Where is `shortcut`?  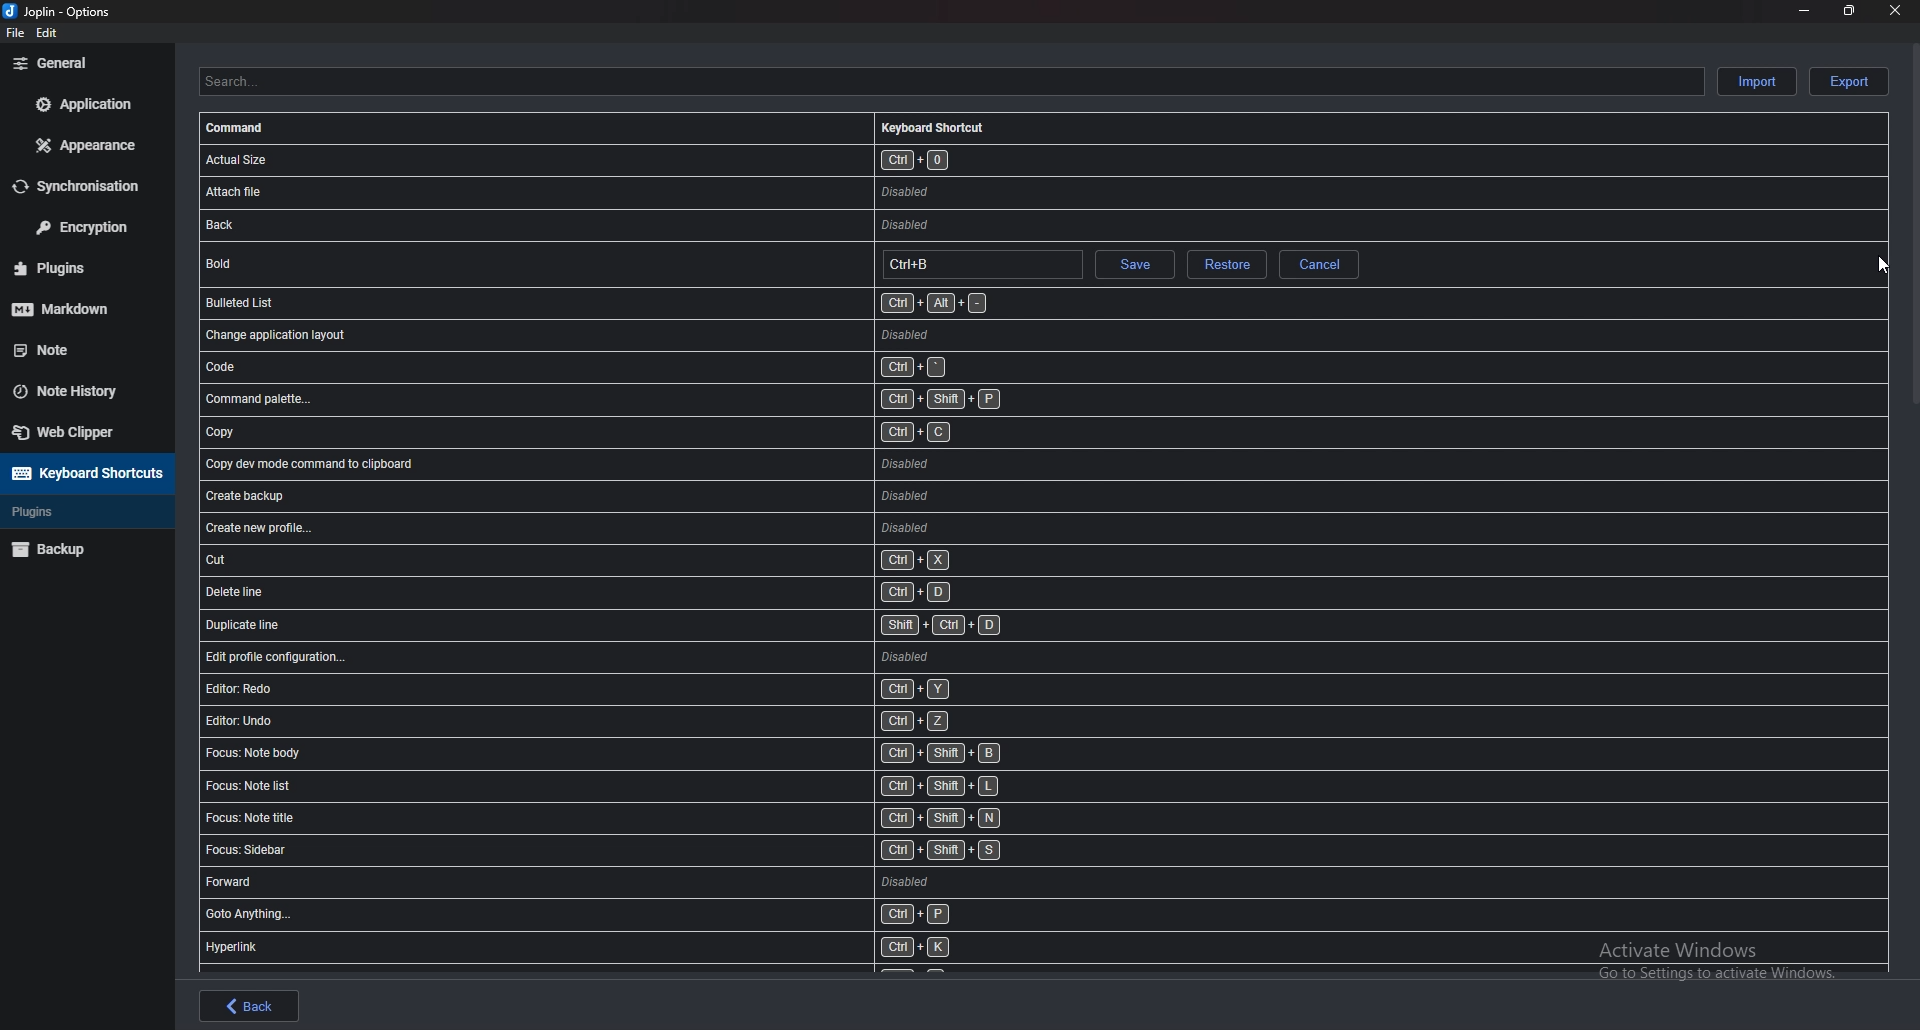
shortcut is located at coordinates (667, 915).